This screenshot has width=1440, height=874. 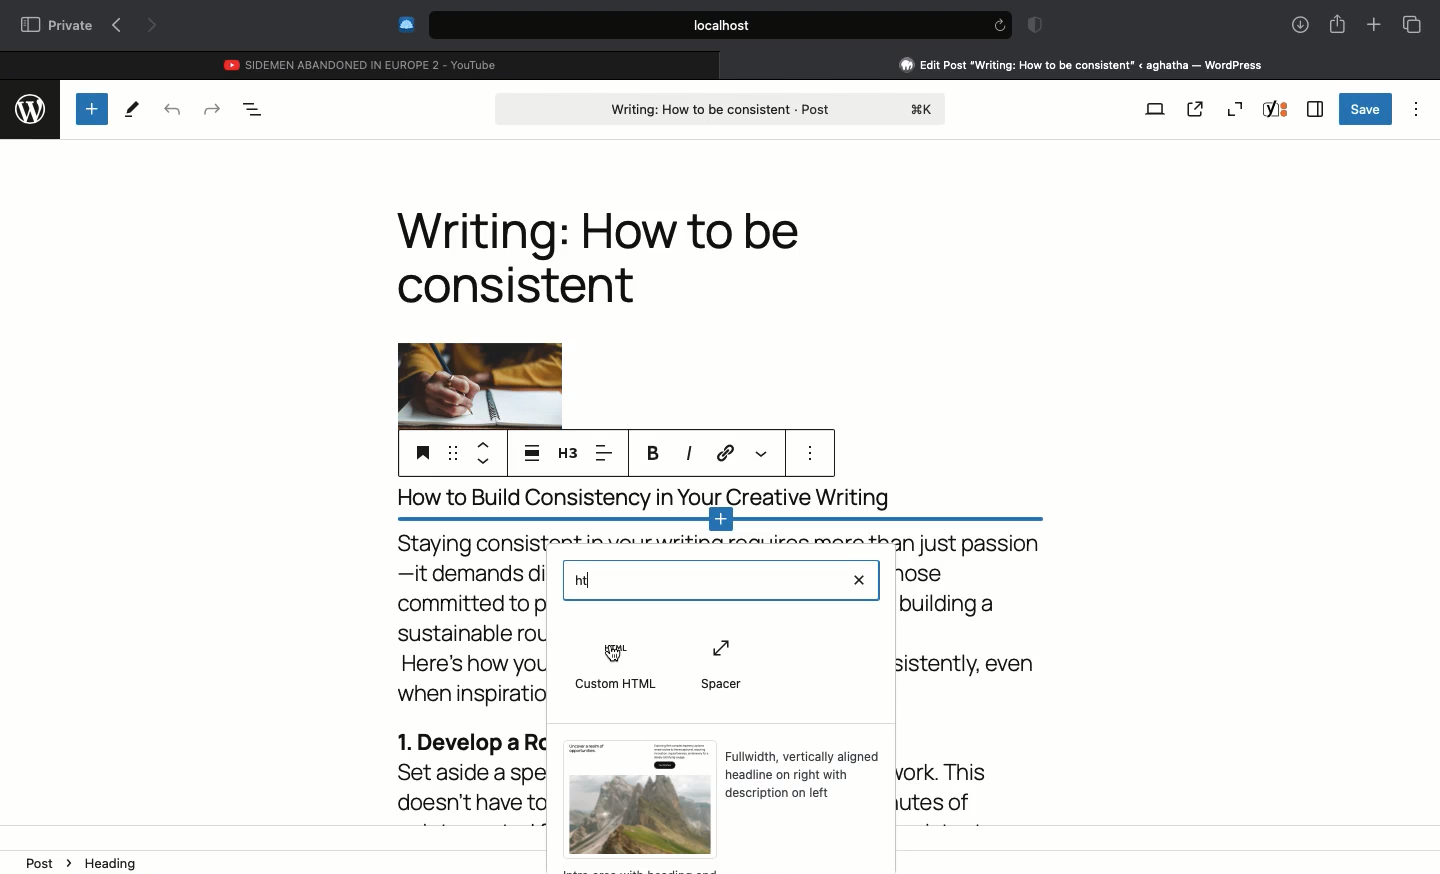 I want to click on Tabs, so click(x=1412, y=24).